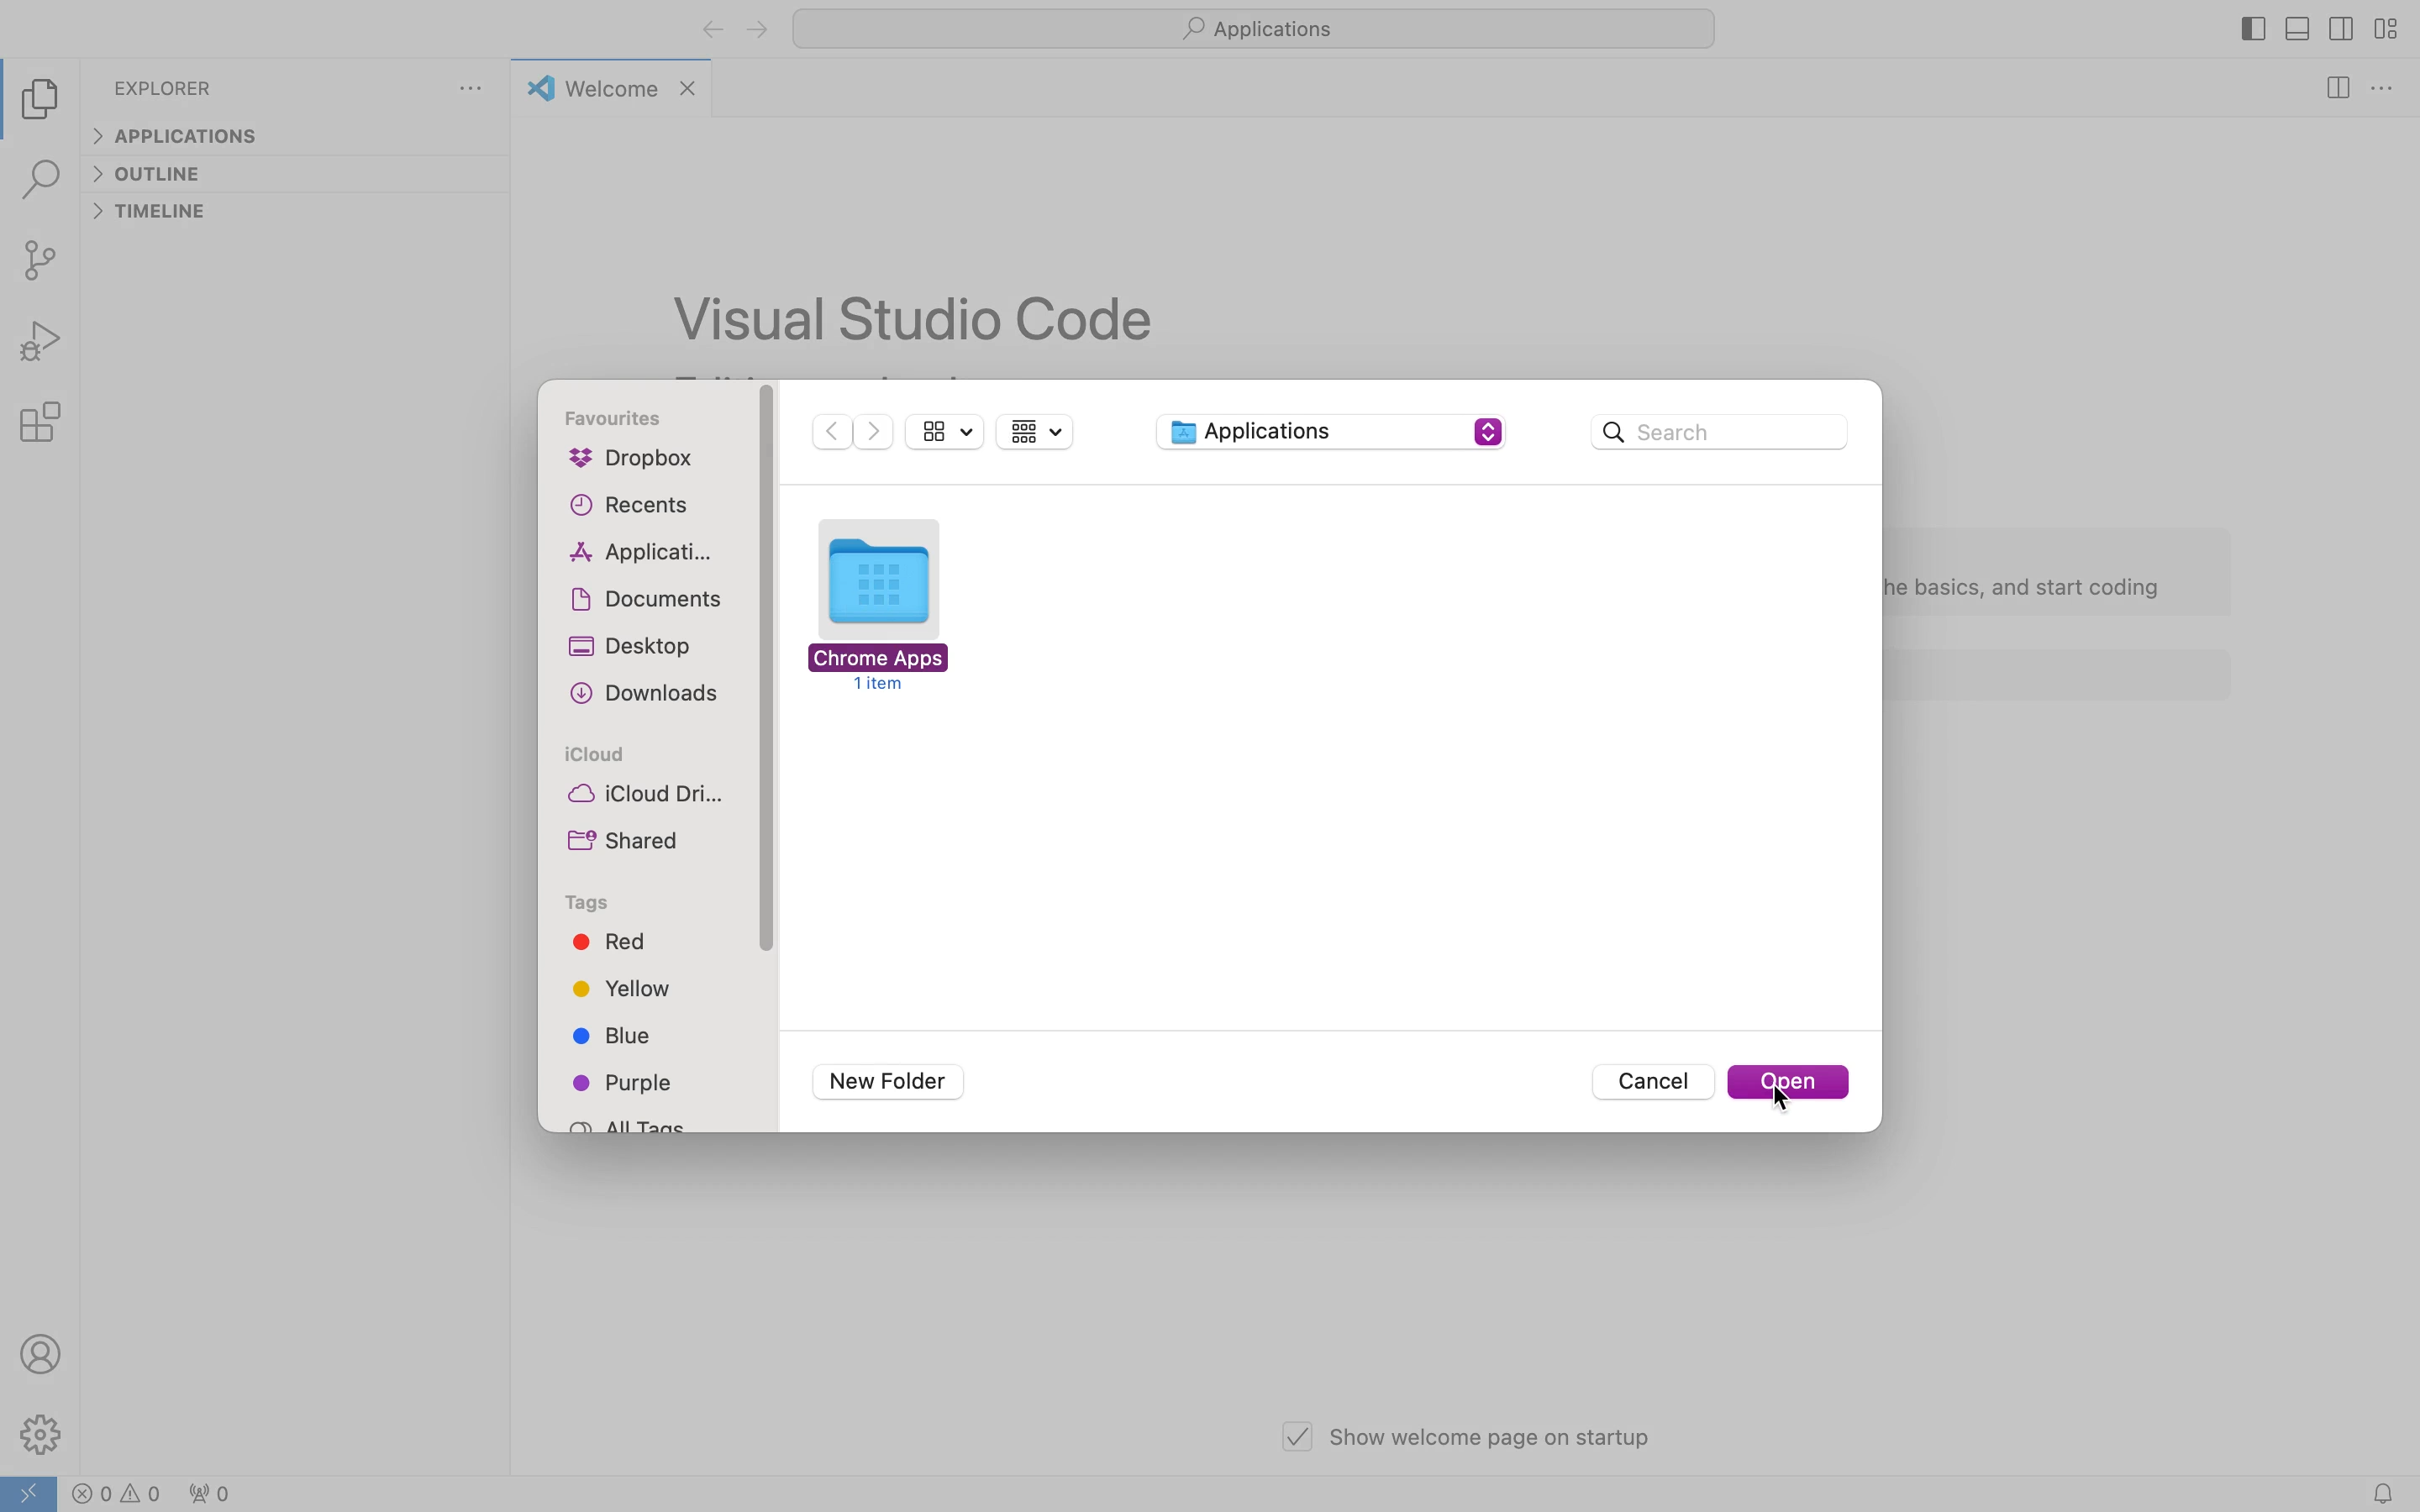 The image size is (2420, 1512). What do you see at coordinates (47, 420) in the screenshot?
I see `extension` at bounding box center [47, 420].